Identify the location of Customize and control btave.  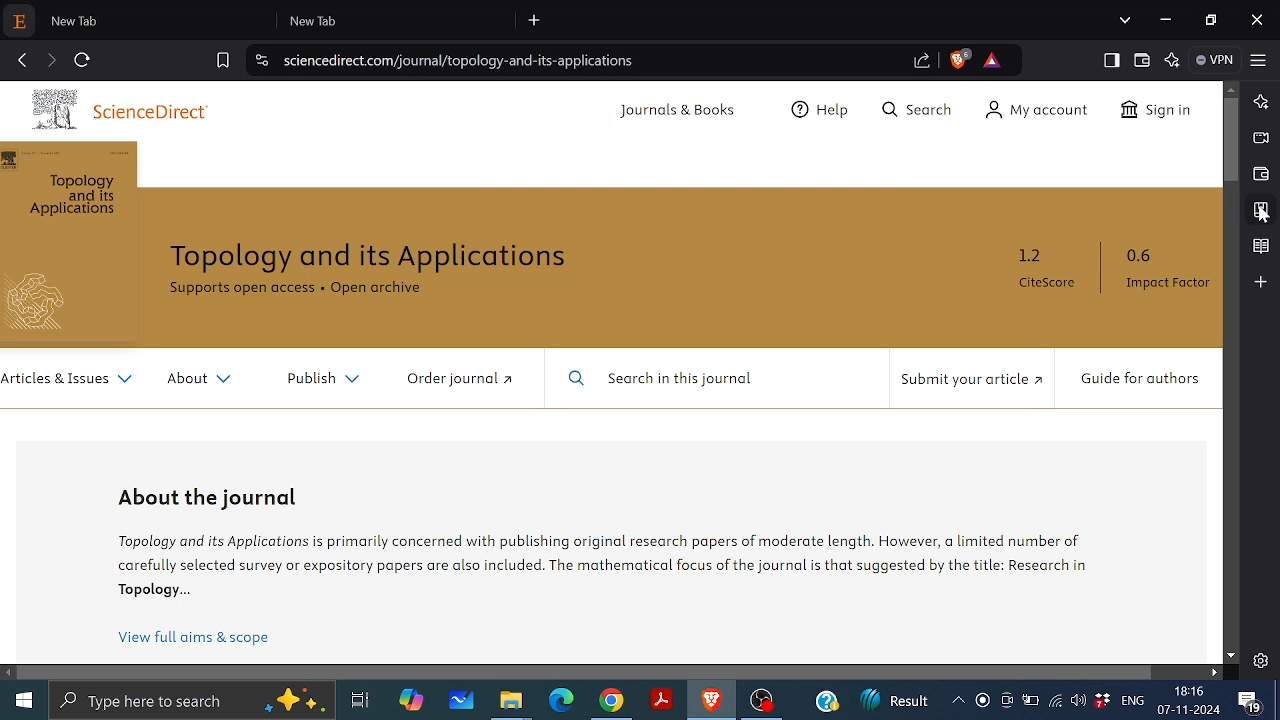
(1258, 59).